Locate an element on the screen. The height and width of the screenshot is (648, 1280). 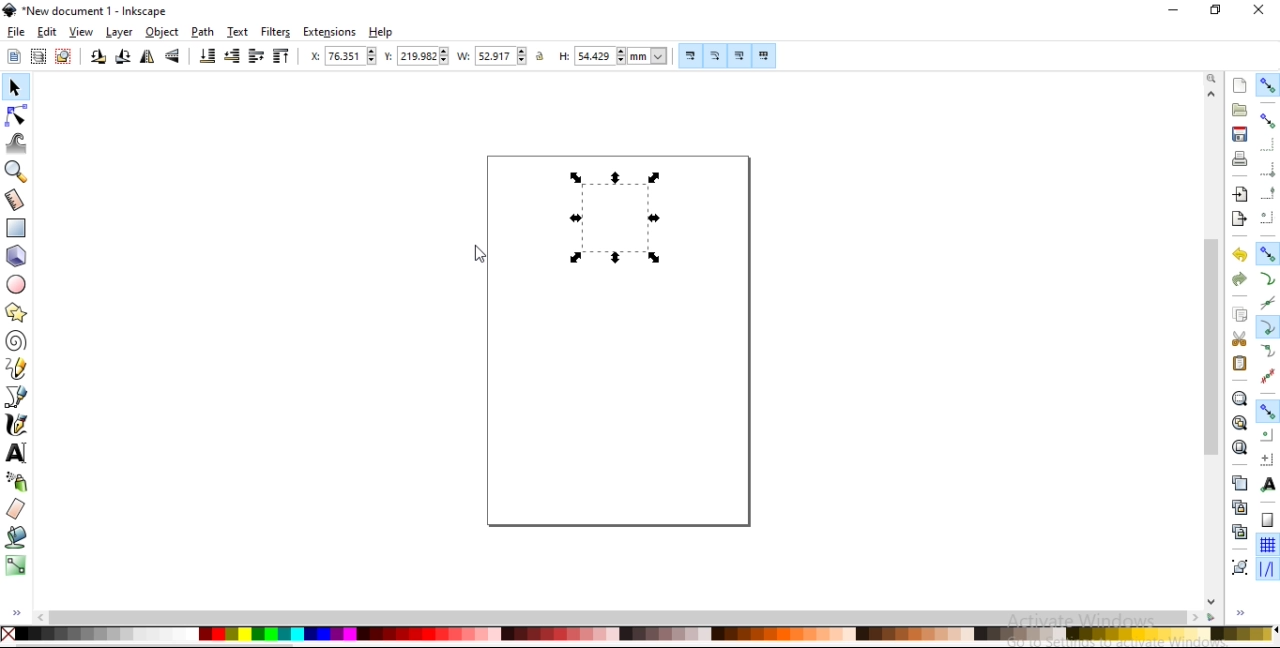
snap smooth nodes is located at coordinates (1267, 351).